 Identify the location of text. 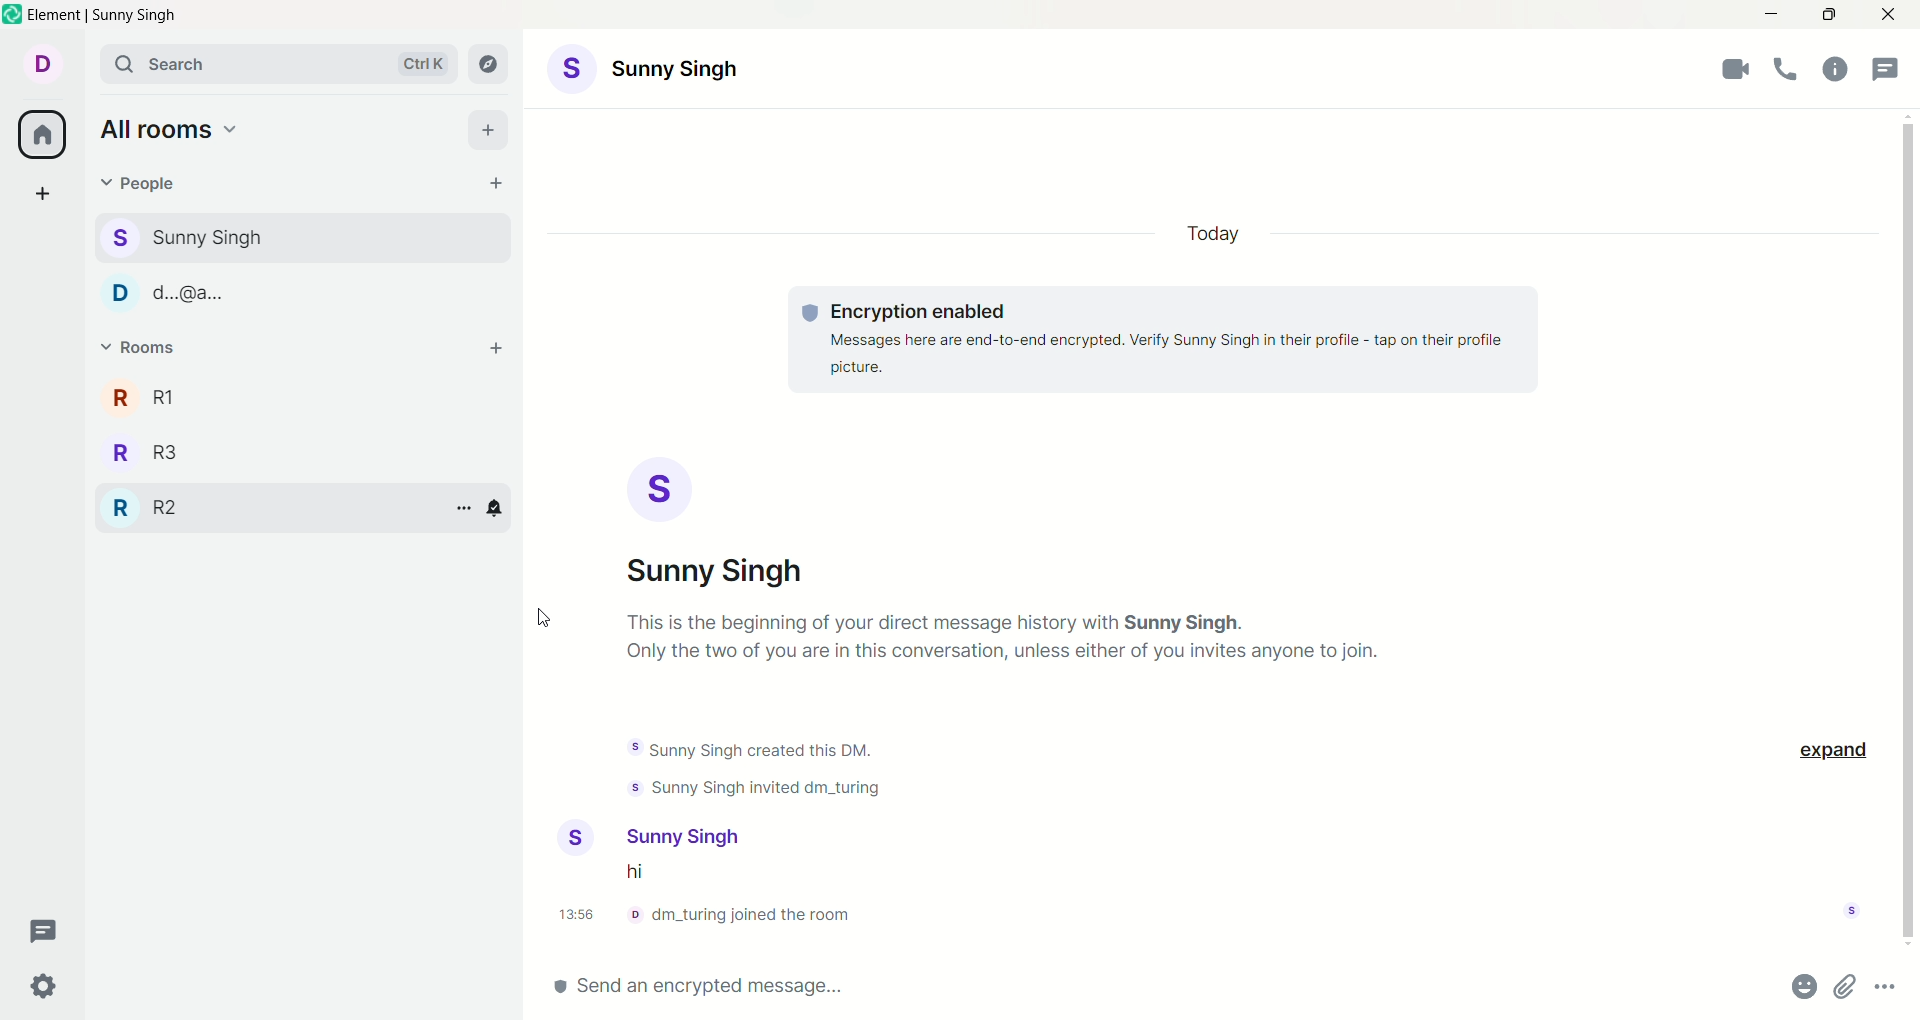
(1015, 678).